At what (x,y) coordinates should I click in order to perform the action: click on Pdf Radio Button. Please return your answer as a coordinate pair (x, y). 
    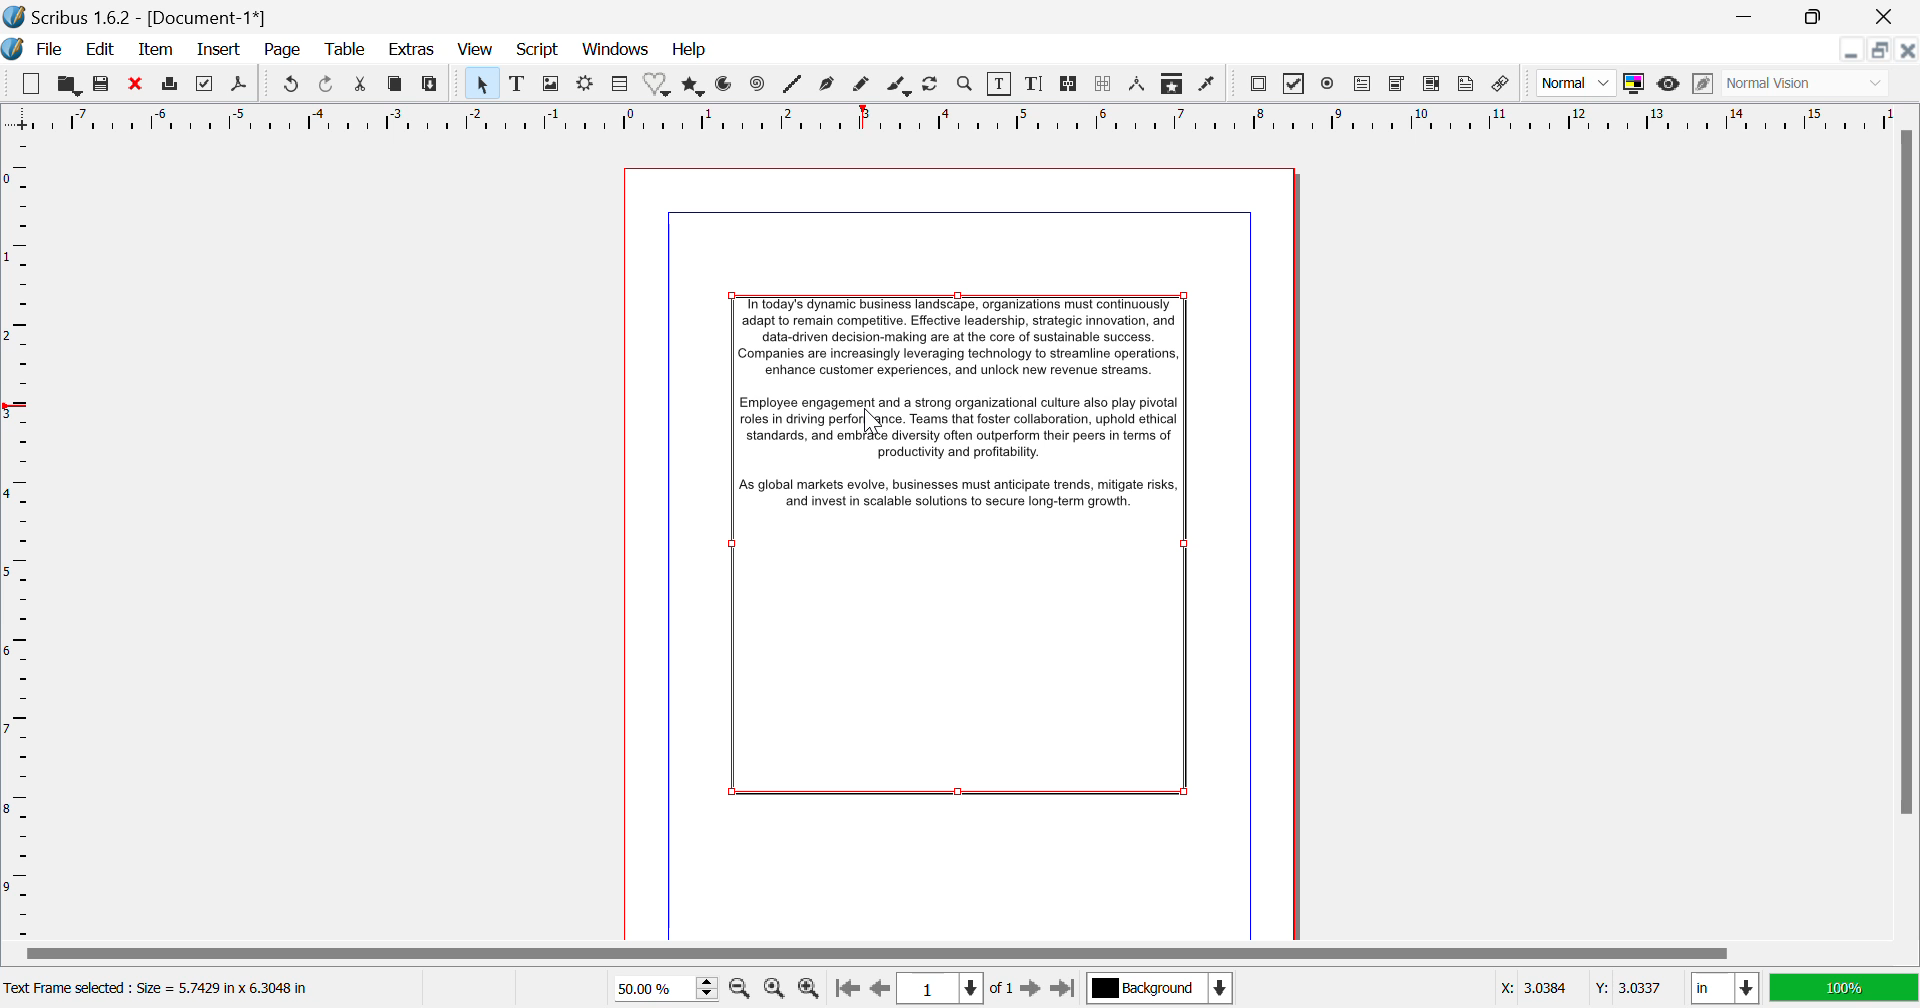
    Looking at the image, I should click on (1327, 84).